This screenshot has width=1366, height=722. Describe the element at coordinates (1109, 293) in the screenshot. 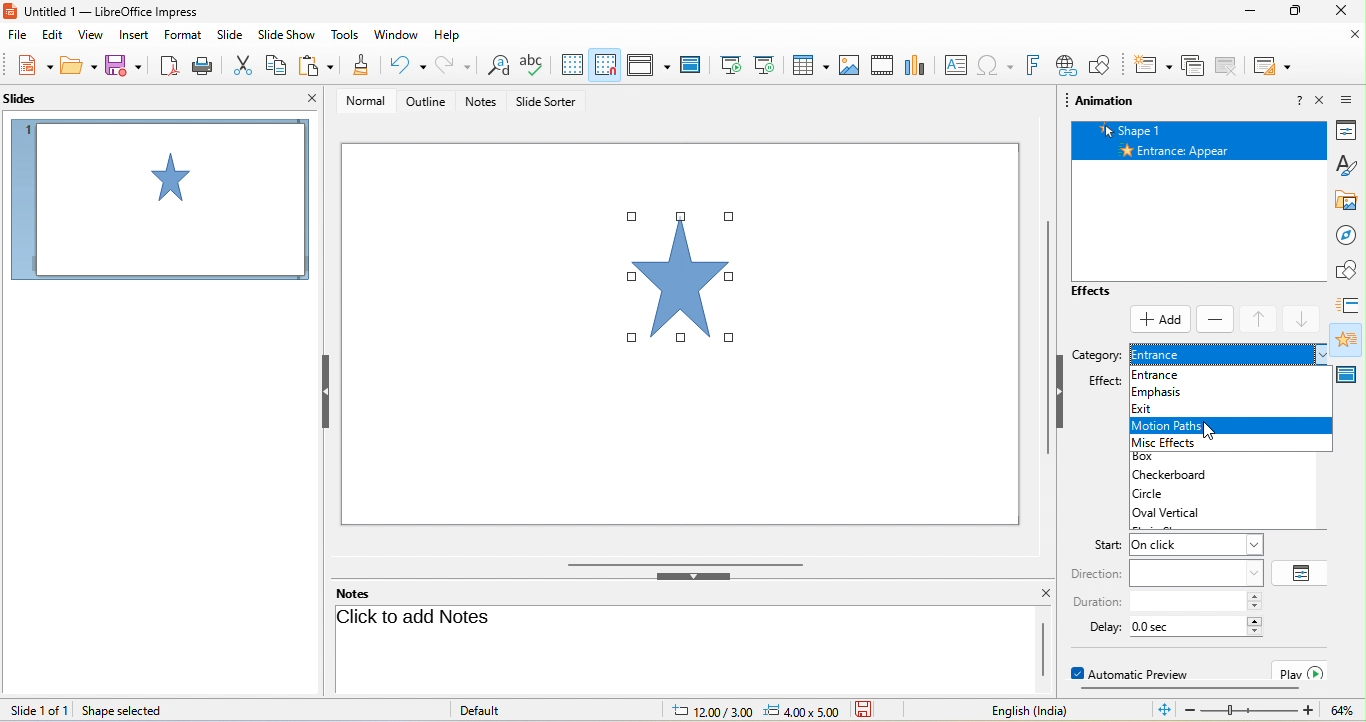

I see `effects` at that location.